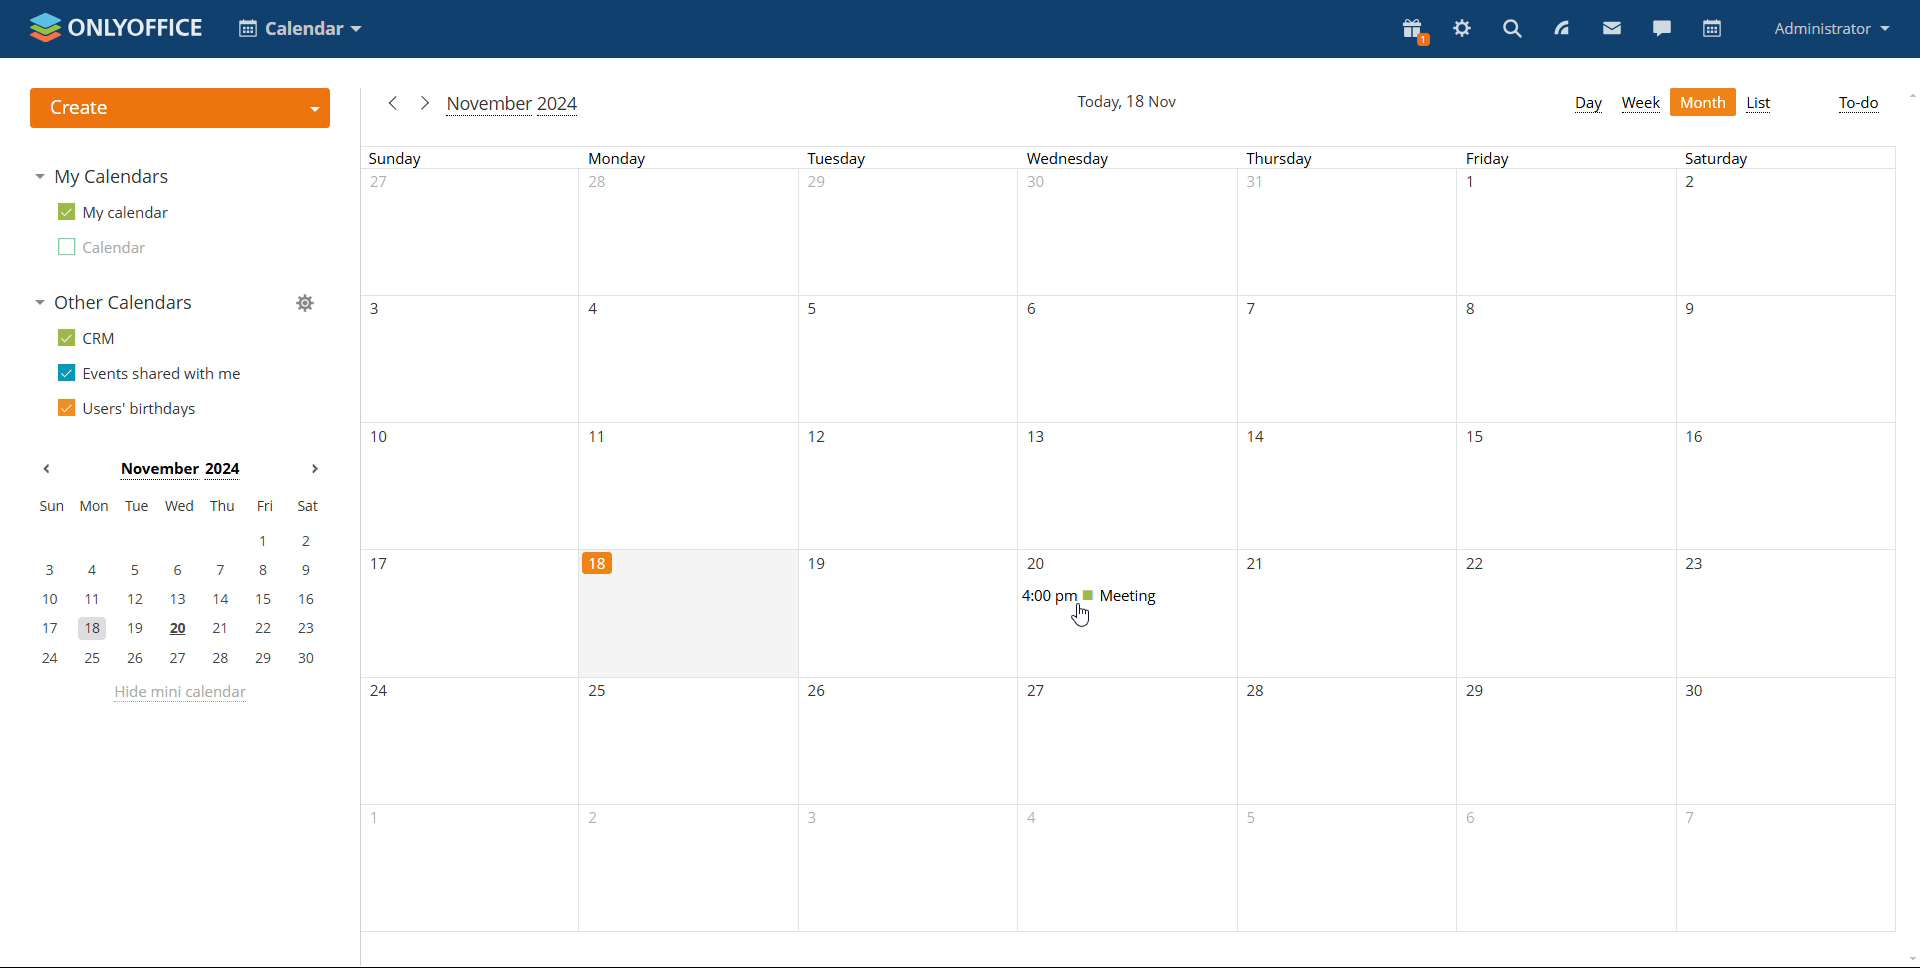 This screenshot has width=1920, height=968. I want to click on feed, so click(1566, 27).